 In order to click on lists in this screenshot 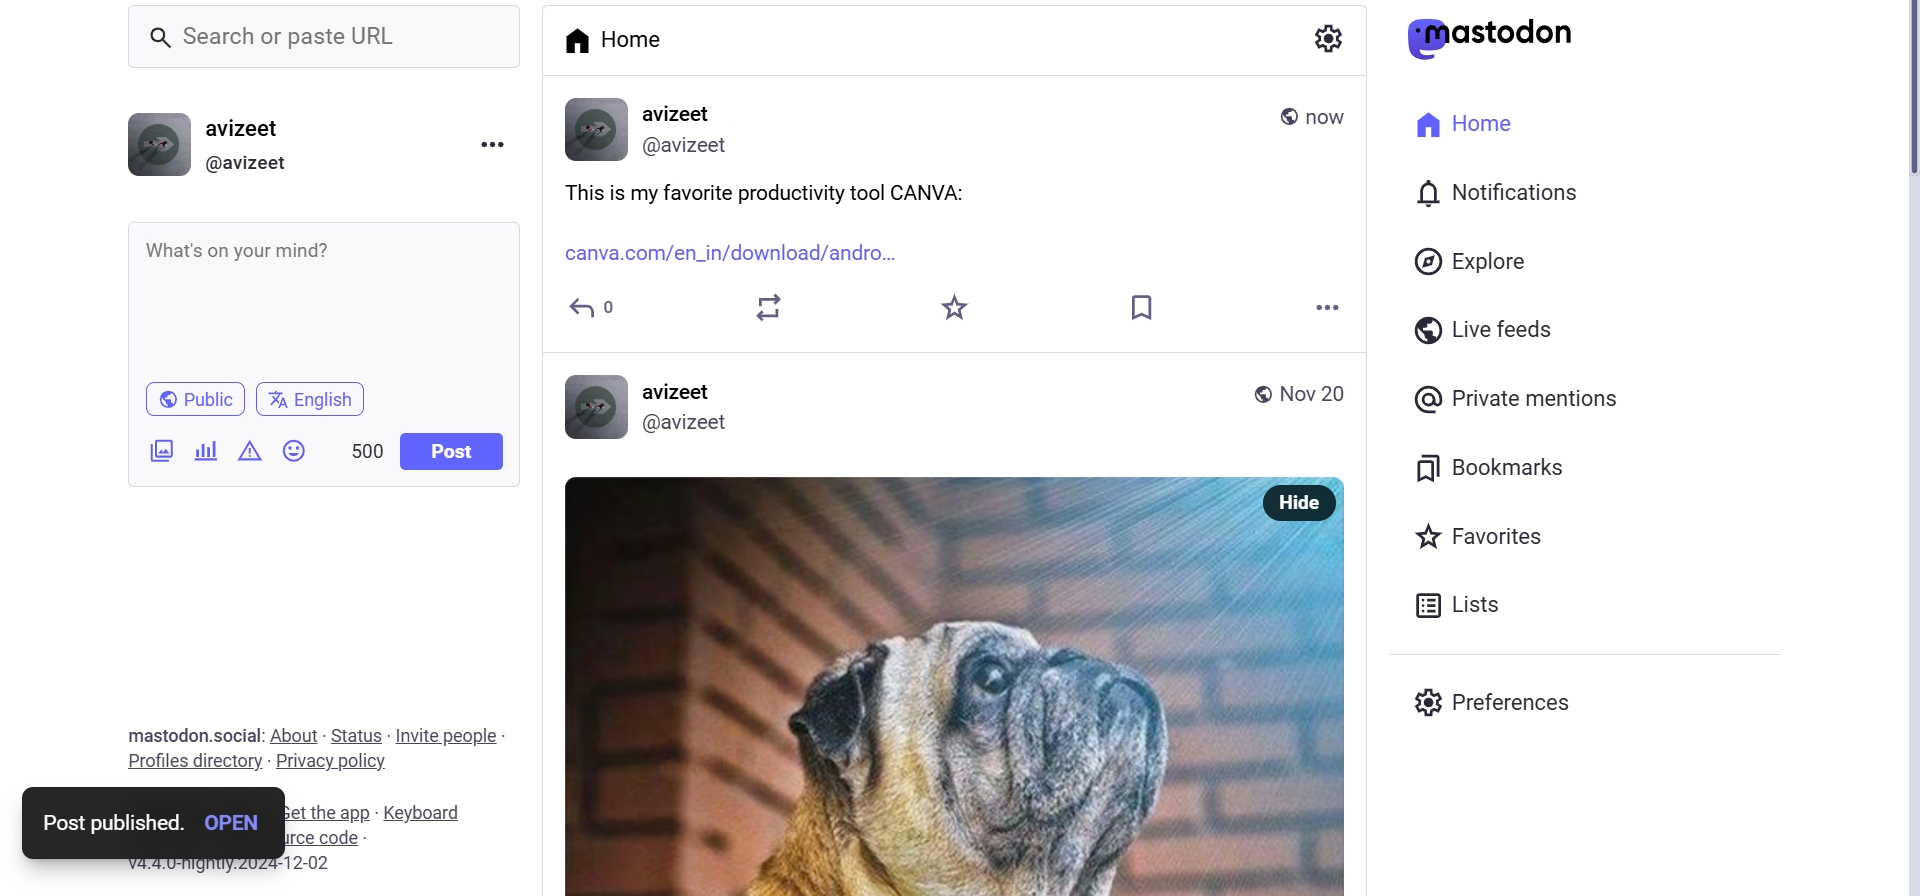, I will do `click(1494, 602)`.